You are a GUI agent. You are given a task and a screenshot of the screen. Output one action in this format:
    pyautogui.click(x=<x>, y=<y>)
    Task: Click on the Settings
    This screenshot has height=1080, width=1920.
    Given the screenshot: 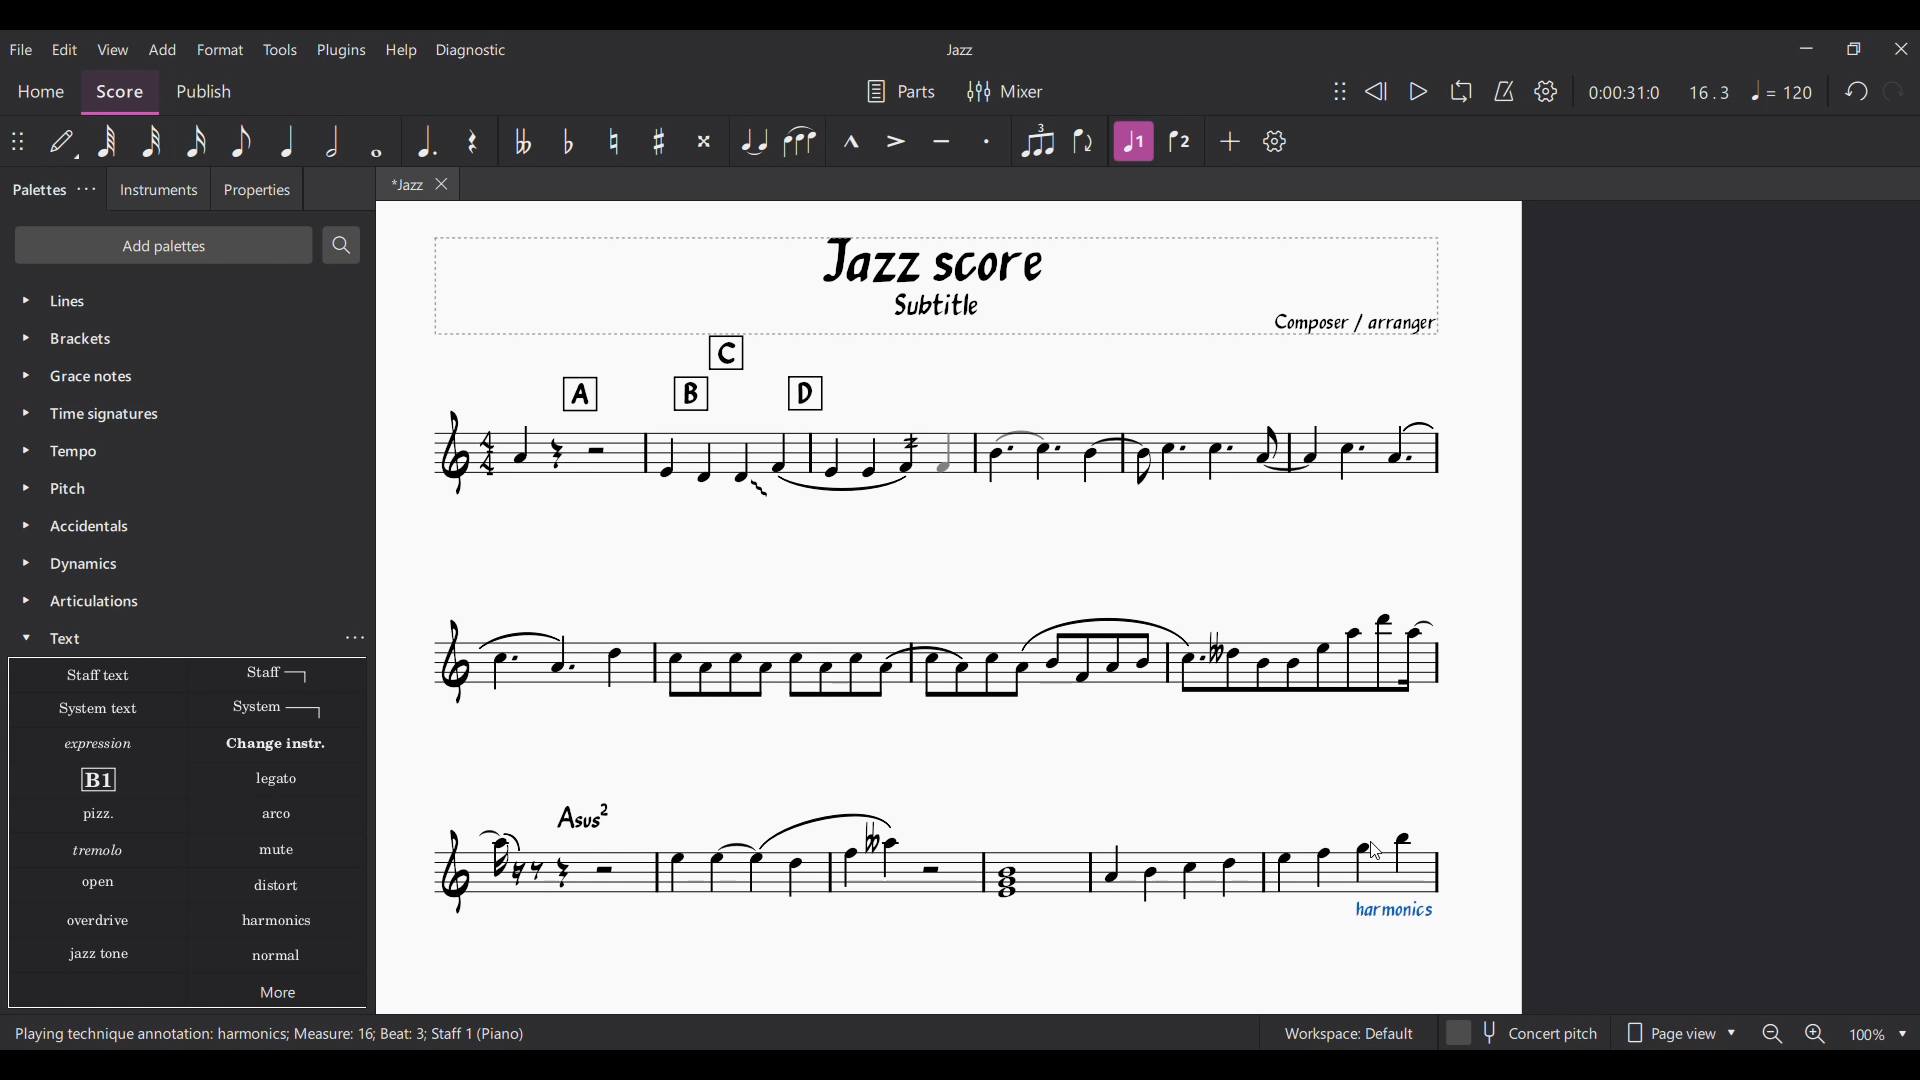 What is the action you would take?
    pyautogui.click(x=1275, y=141)
    